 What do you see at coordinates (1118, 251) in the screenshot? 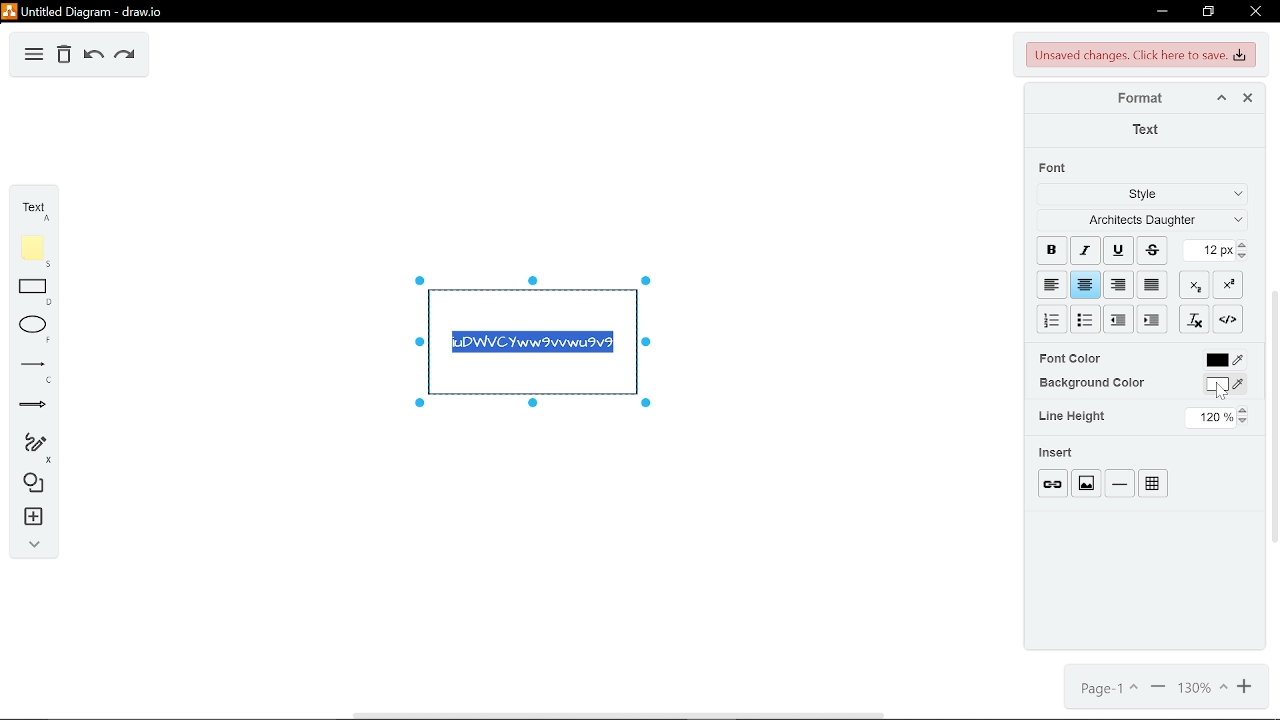
I see `underline` at bounding box center [1118, 251].